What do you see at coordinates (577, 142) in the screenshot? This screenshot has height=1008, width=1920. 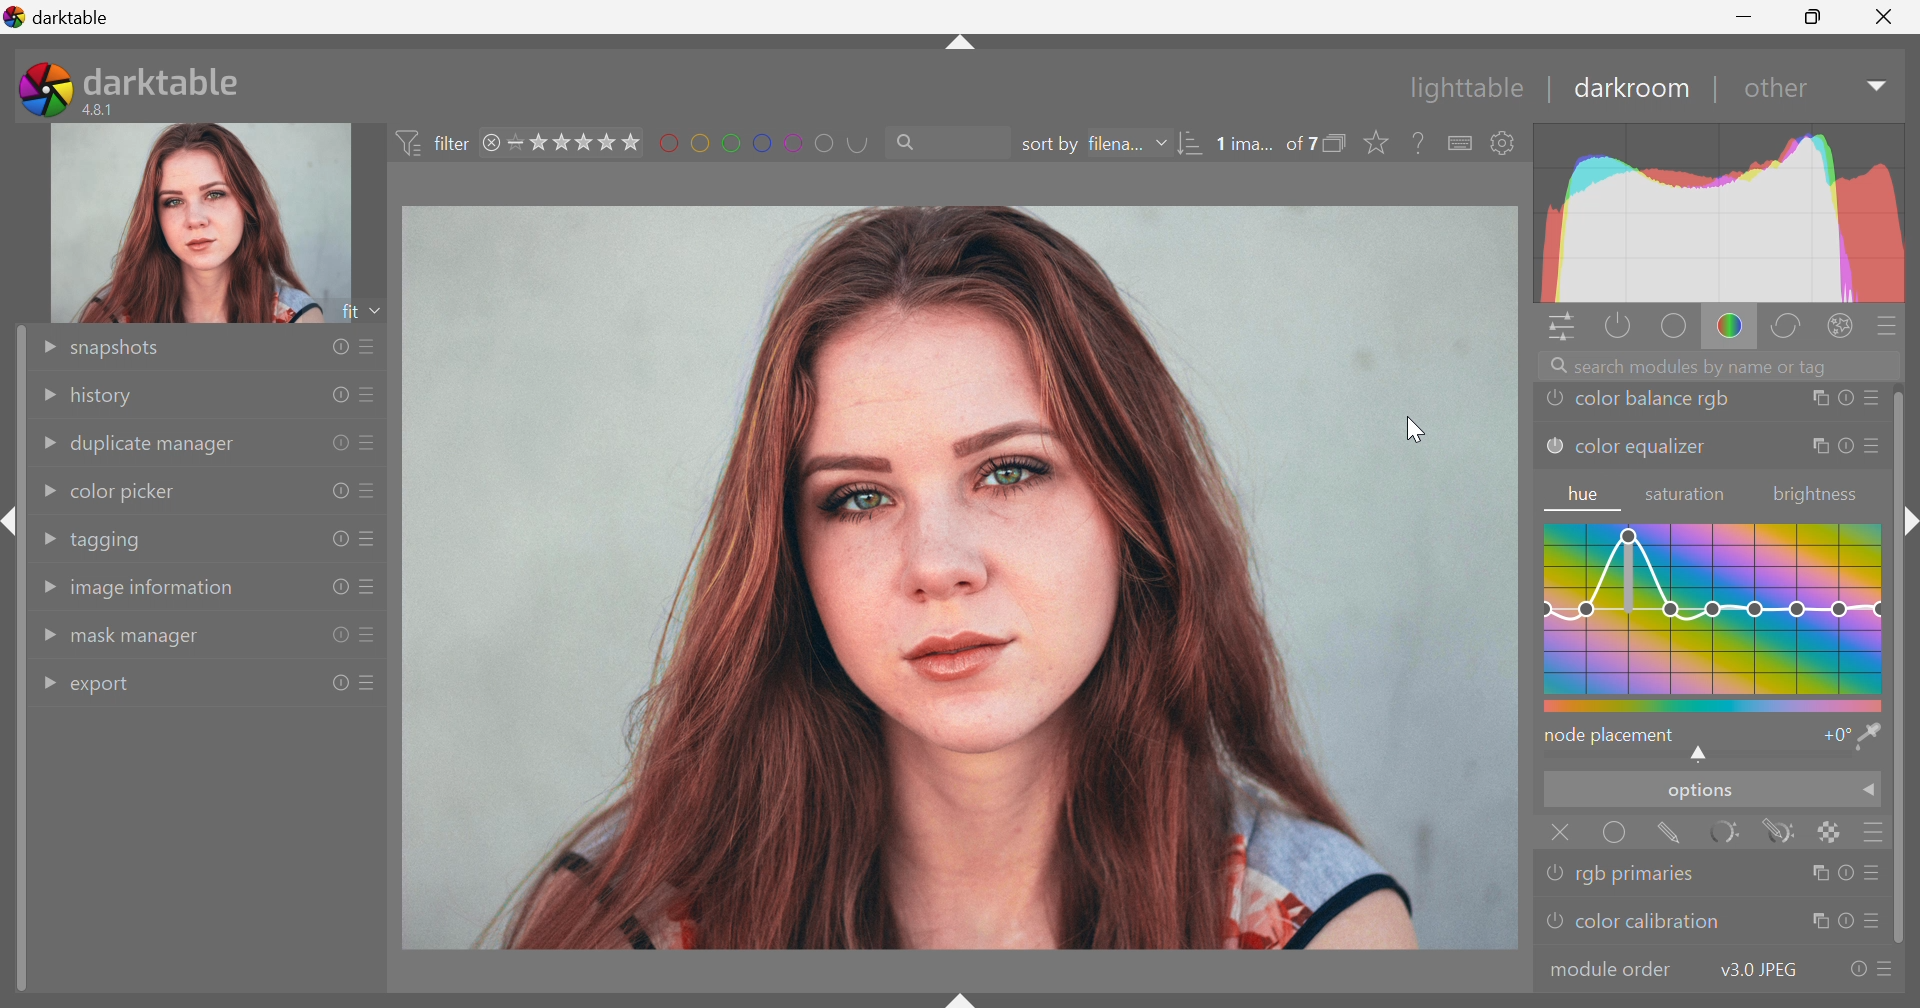 I see `range rating` at bounding box center [577, 142].